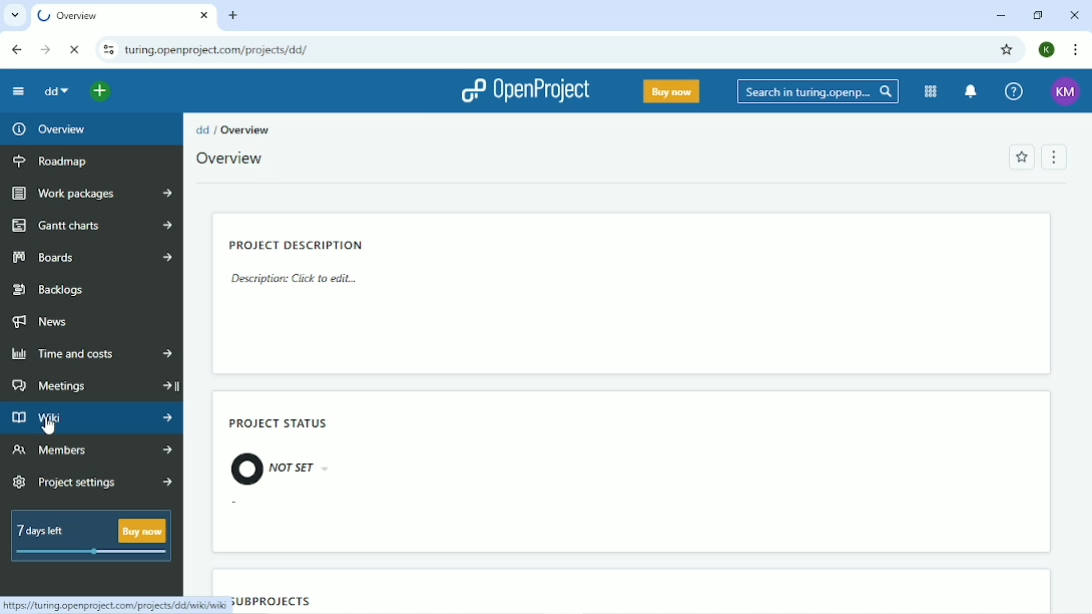 Image resolution: width=1092 pixels, height=614 pixels. Describe the element at coordinates (1022, 158) in the screenshot. I see `Add to favorites` at that location.